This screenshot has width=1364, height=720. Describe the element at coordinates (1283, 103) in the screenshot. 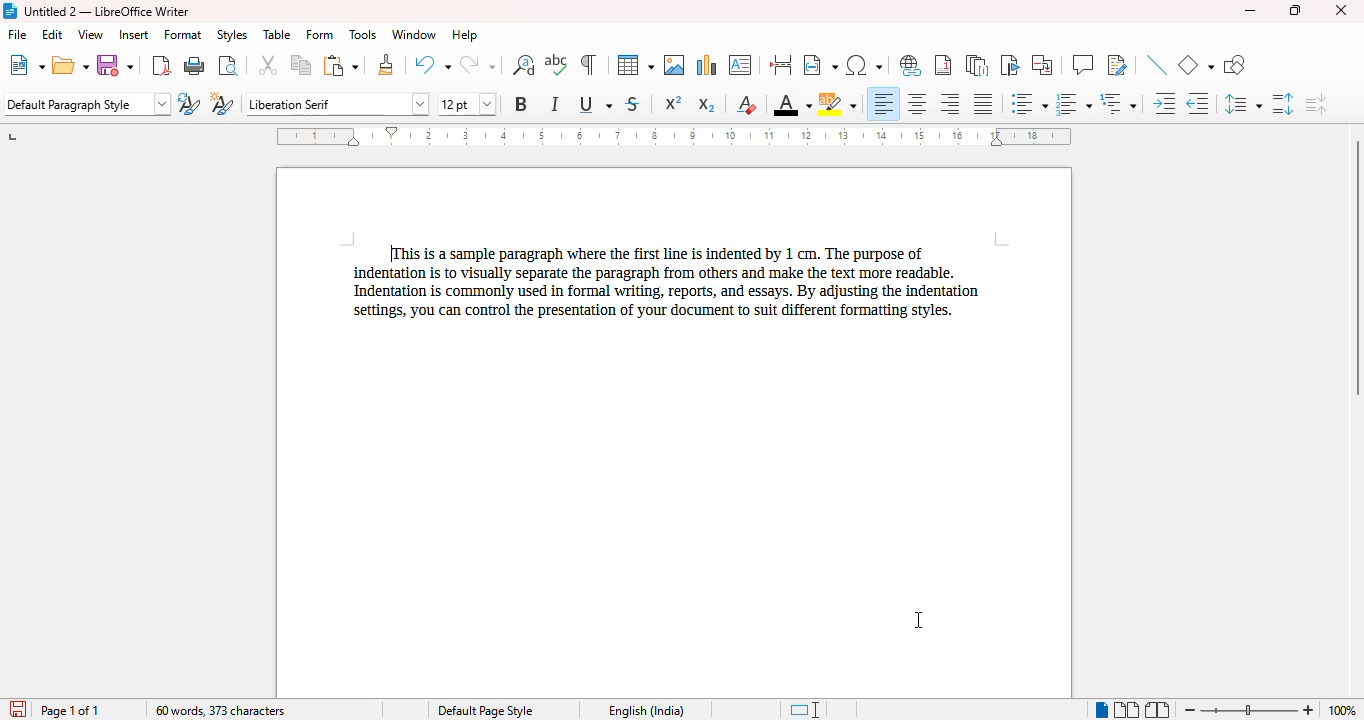

I see `increase paragraph spacing` at that location.